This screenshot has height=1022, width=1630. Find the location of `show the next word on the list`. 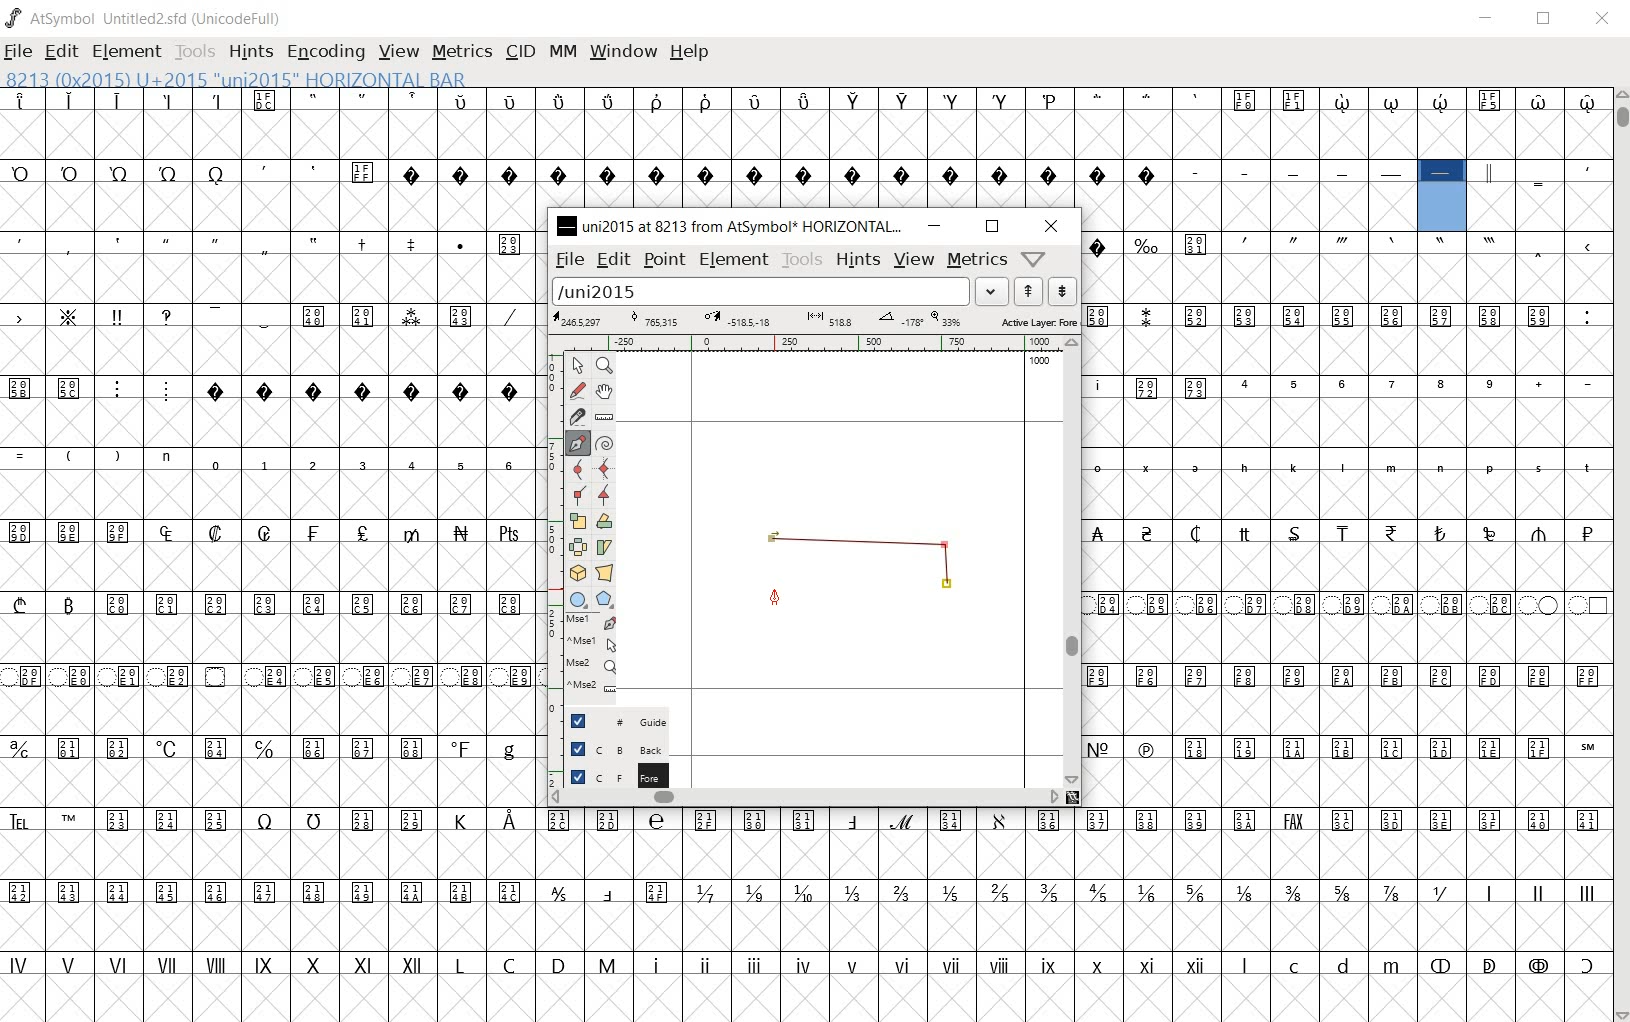

show the next word on the list is located at coordinates (1027, 291).